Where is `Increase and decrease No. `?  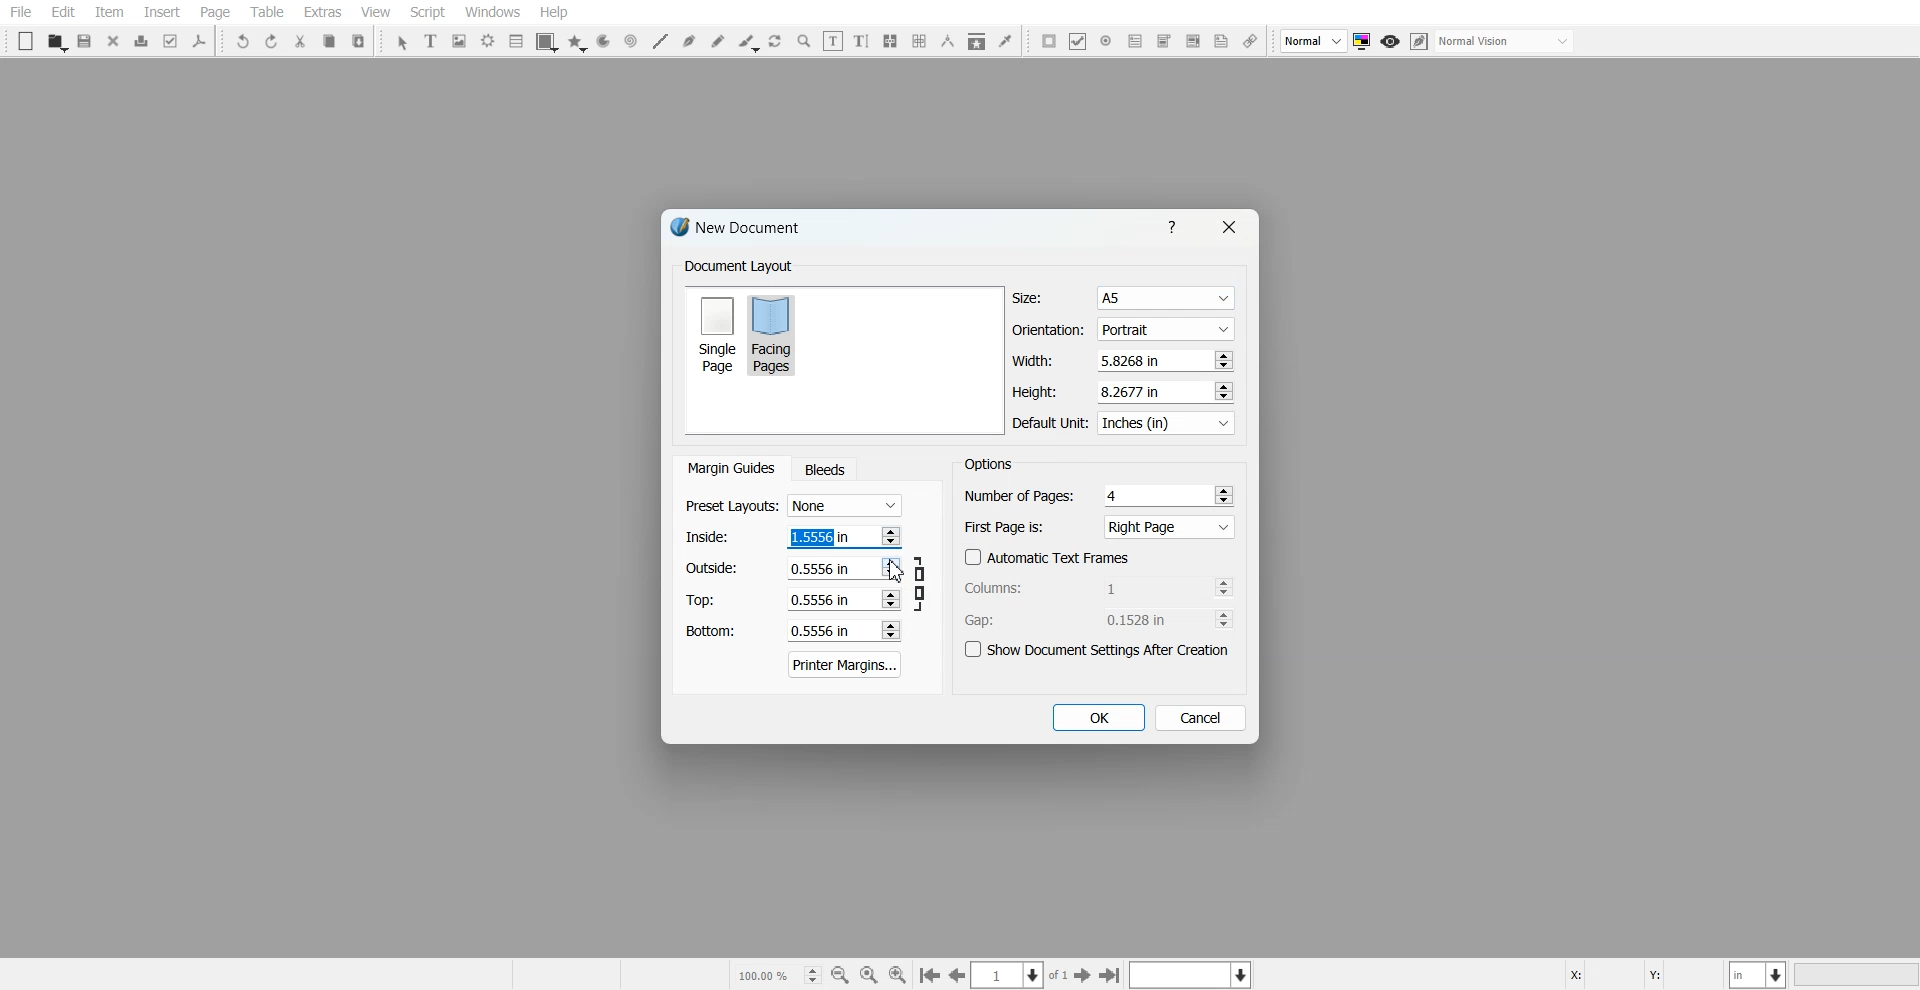 Increase and decrease No.  is located at coordinates (1223, 587).